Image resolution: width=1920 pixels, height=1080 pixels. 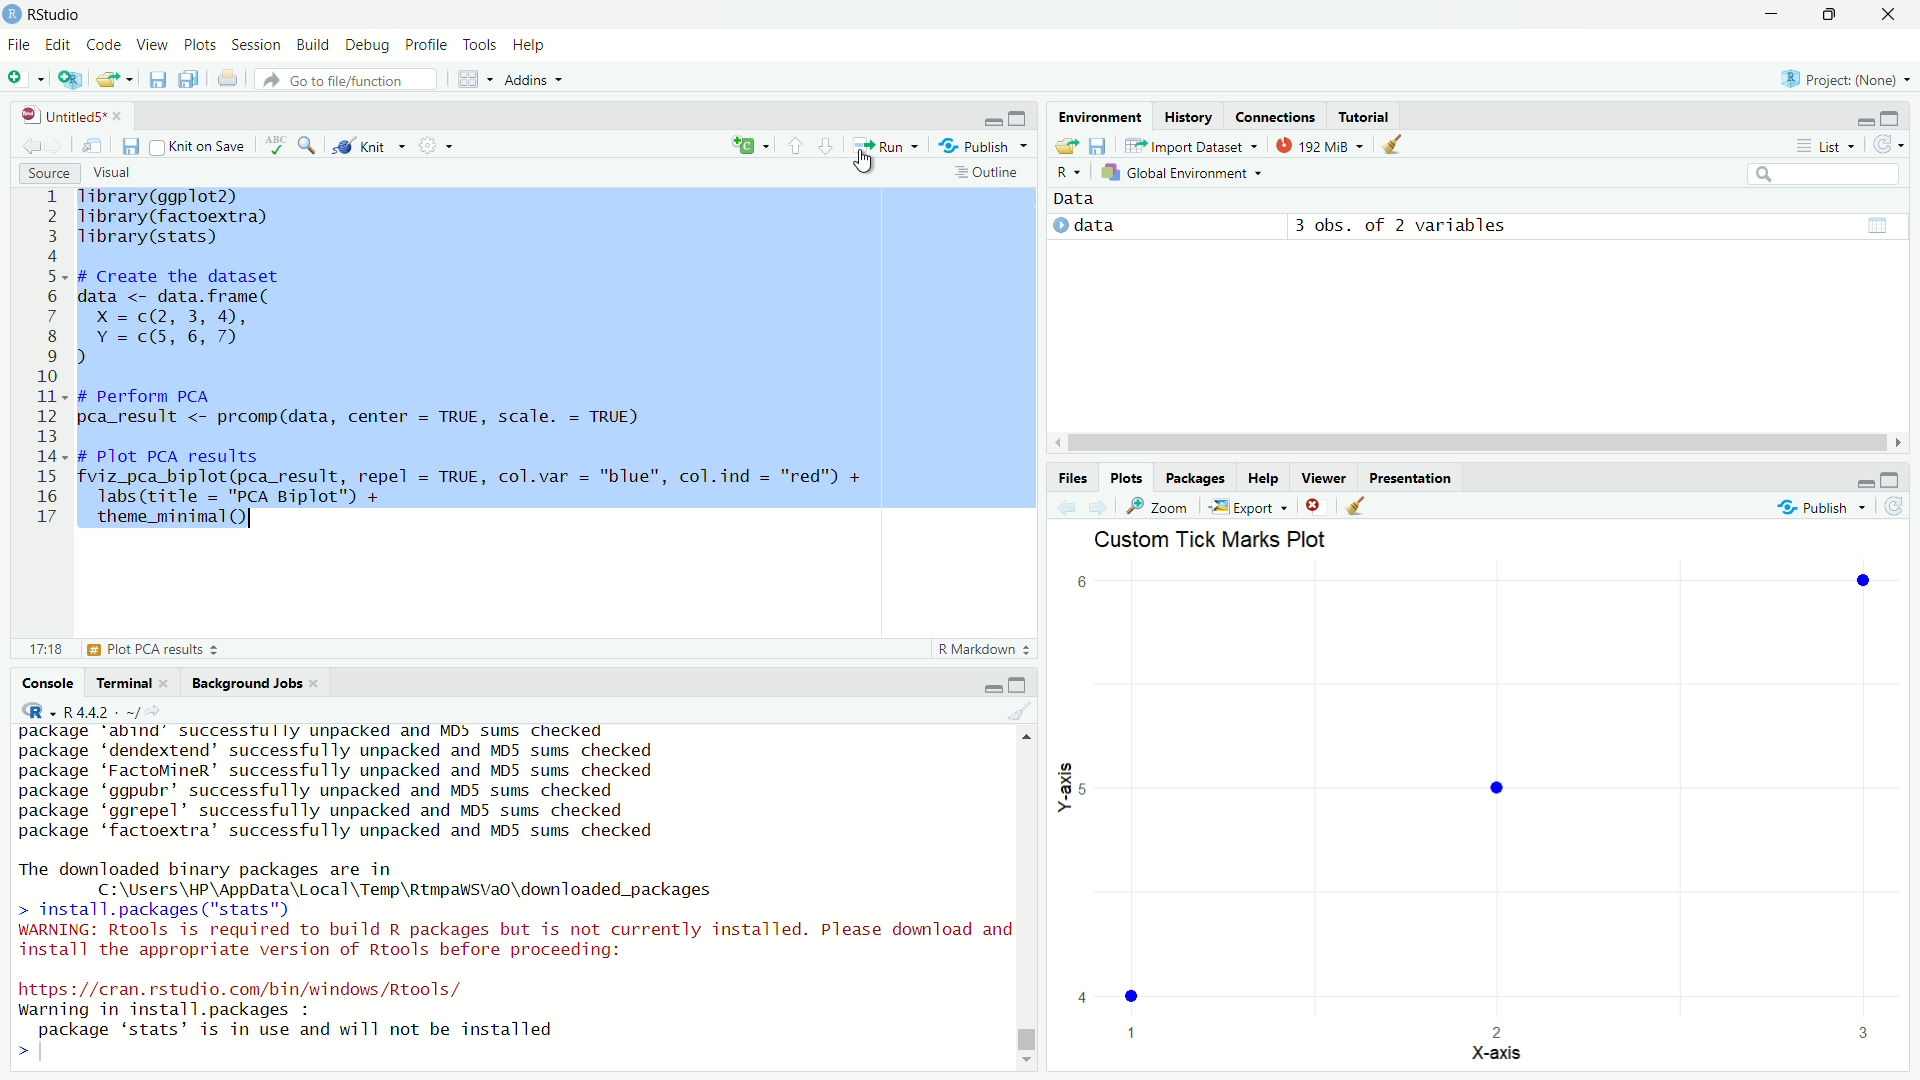 I want to click on maximum, so click(x=1892, y=478).